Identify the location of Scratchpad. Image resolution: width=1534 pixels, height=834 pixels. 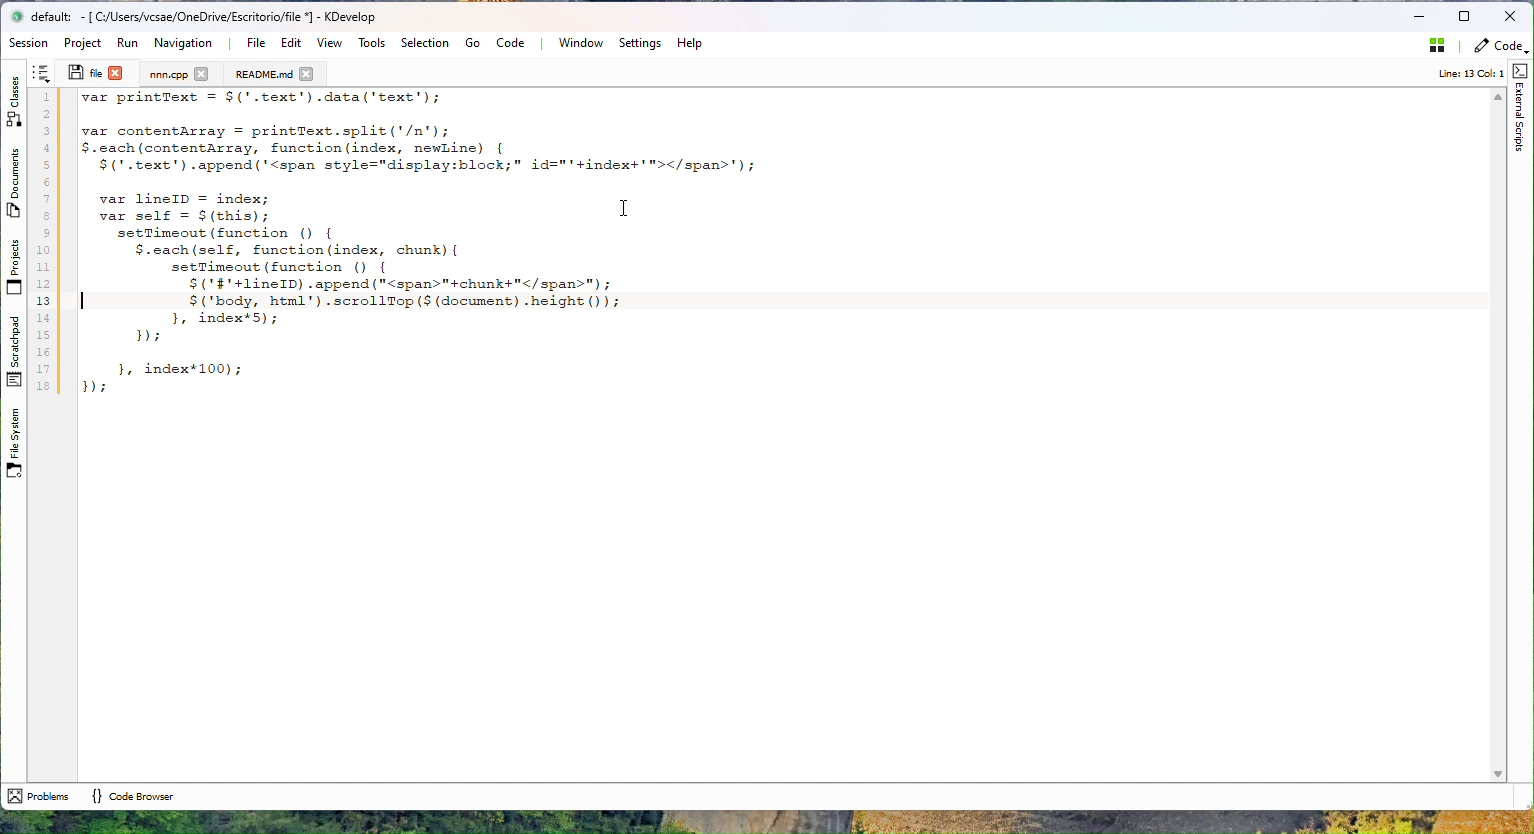
(13, 351).